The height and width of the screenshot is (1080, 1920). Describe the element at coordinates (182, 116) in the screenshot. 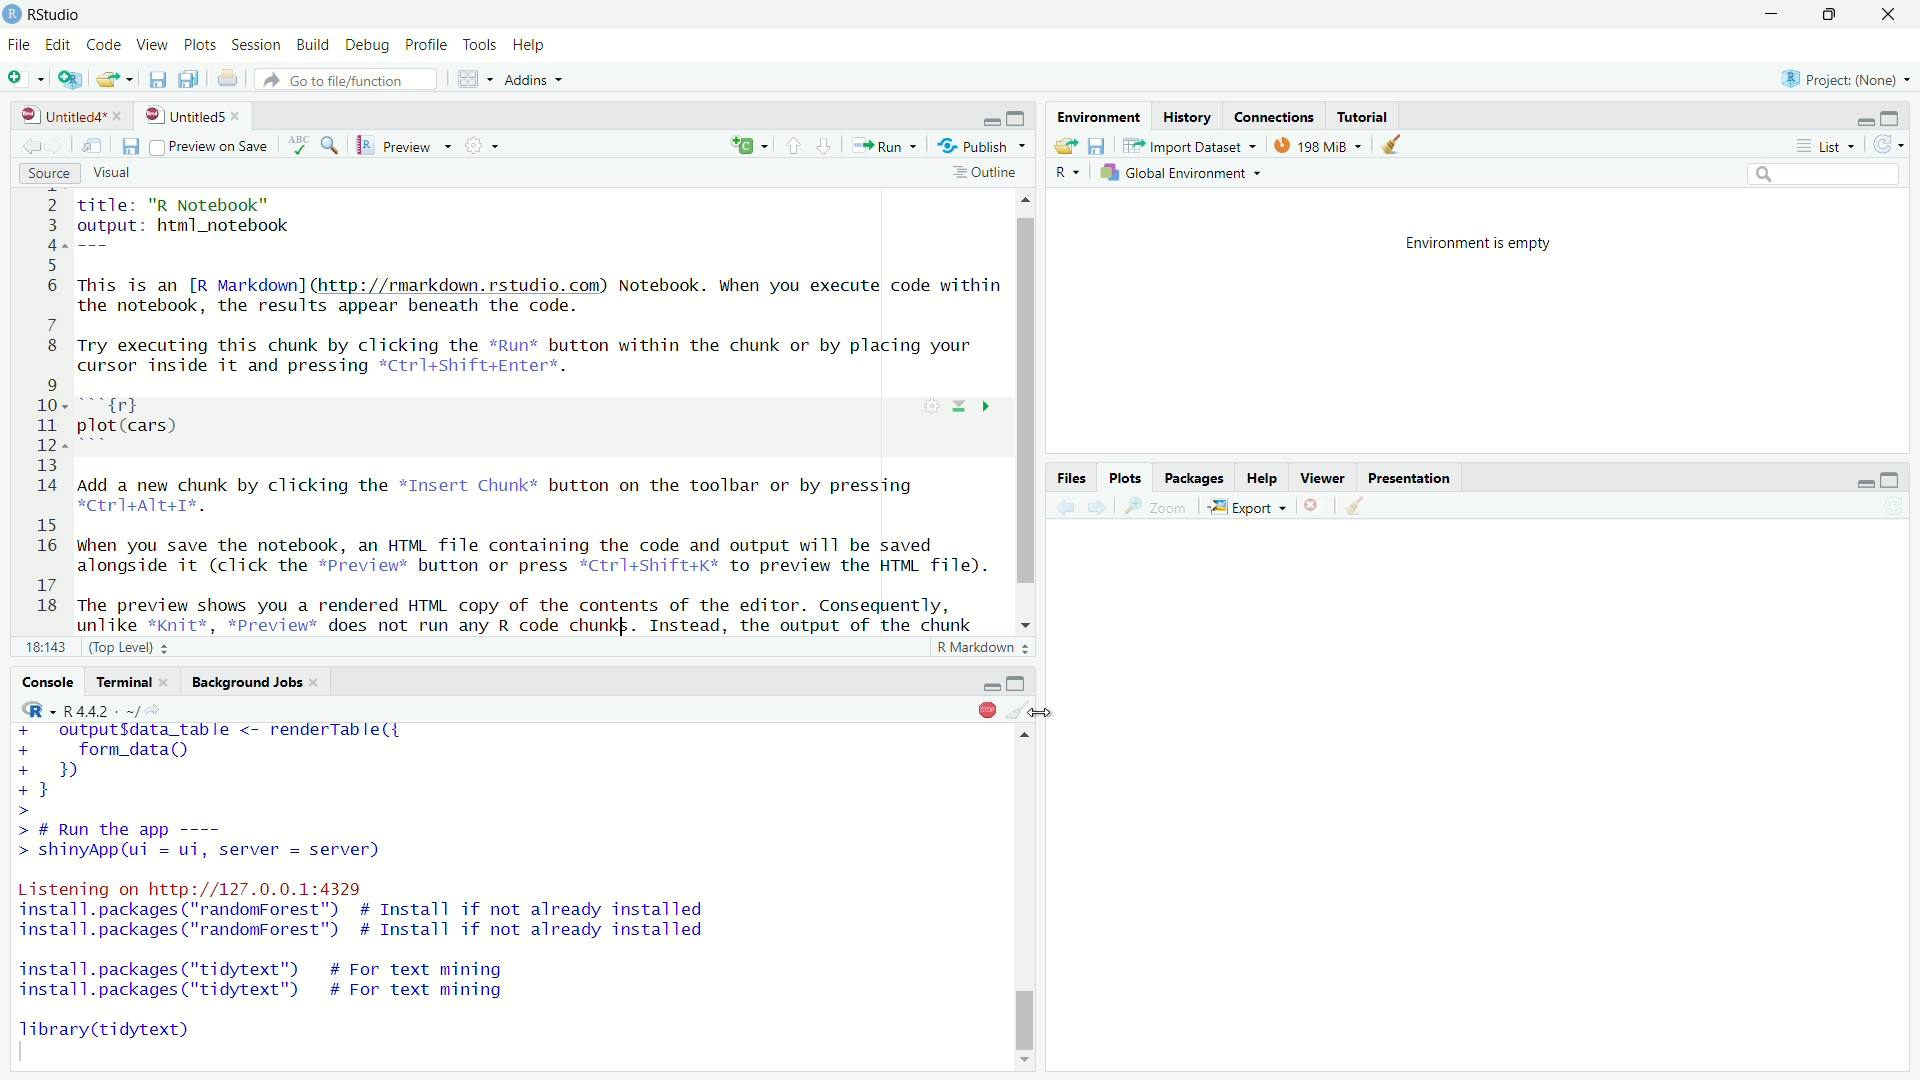

I see `Untitled5` at that location.